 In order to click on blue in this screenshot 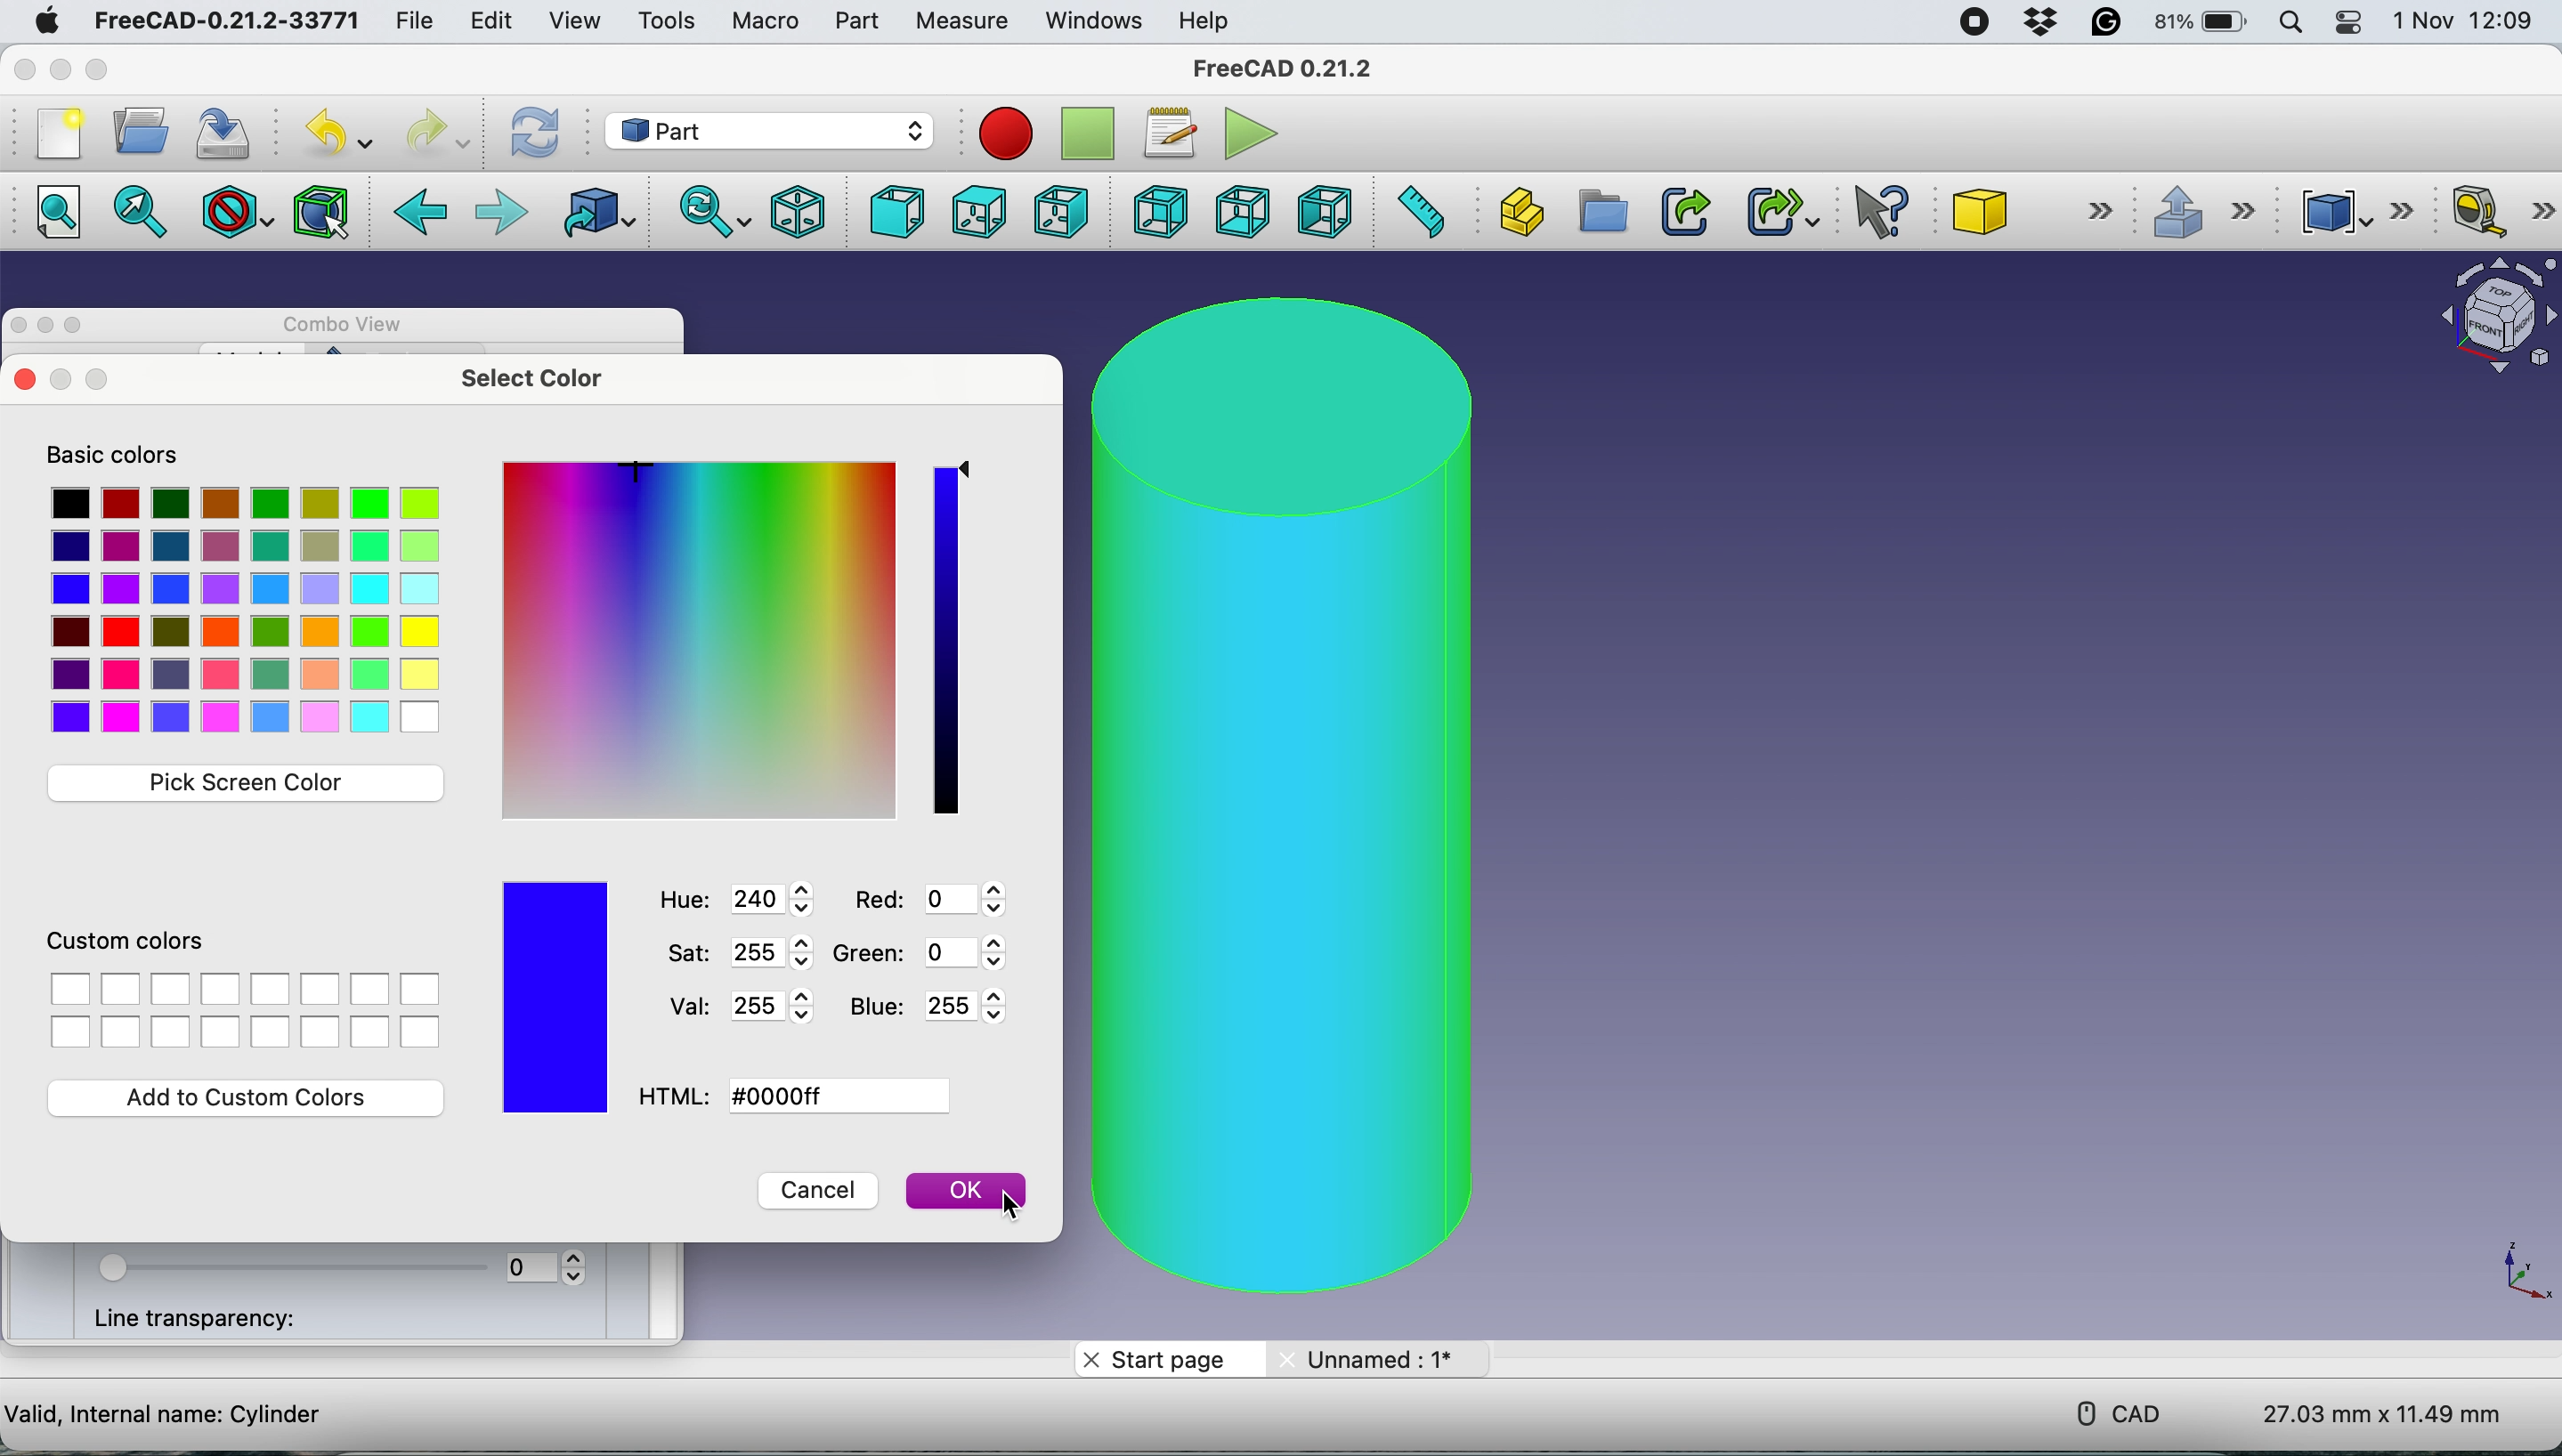, I will do `click(937, 1011)`.